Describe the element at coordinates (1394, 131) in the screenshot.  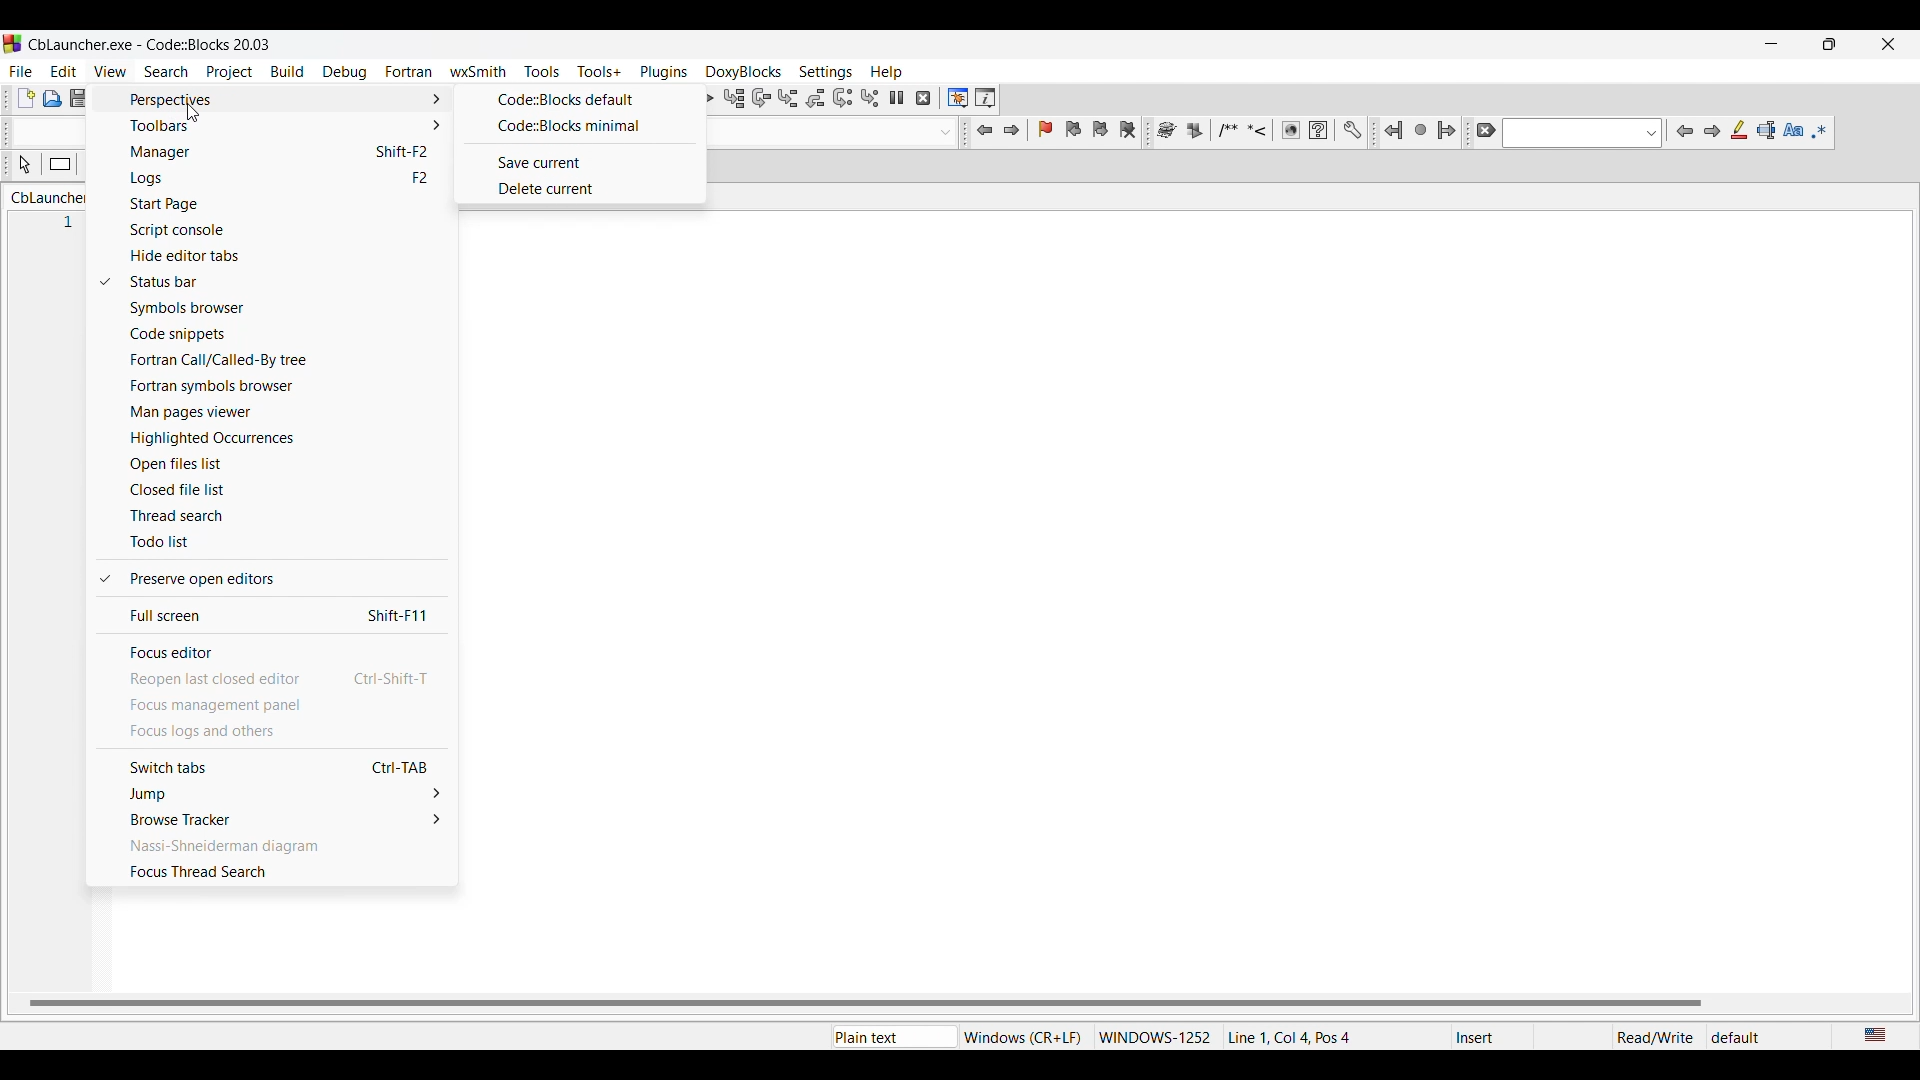
I see `Jump back` at that location.